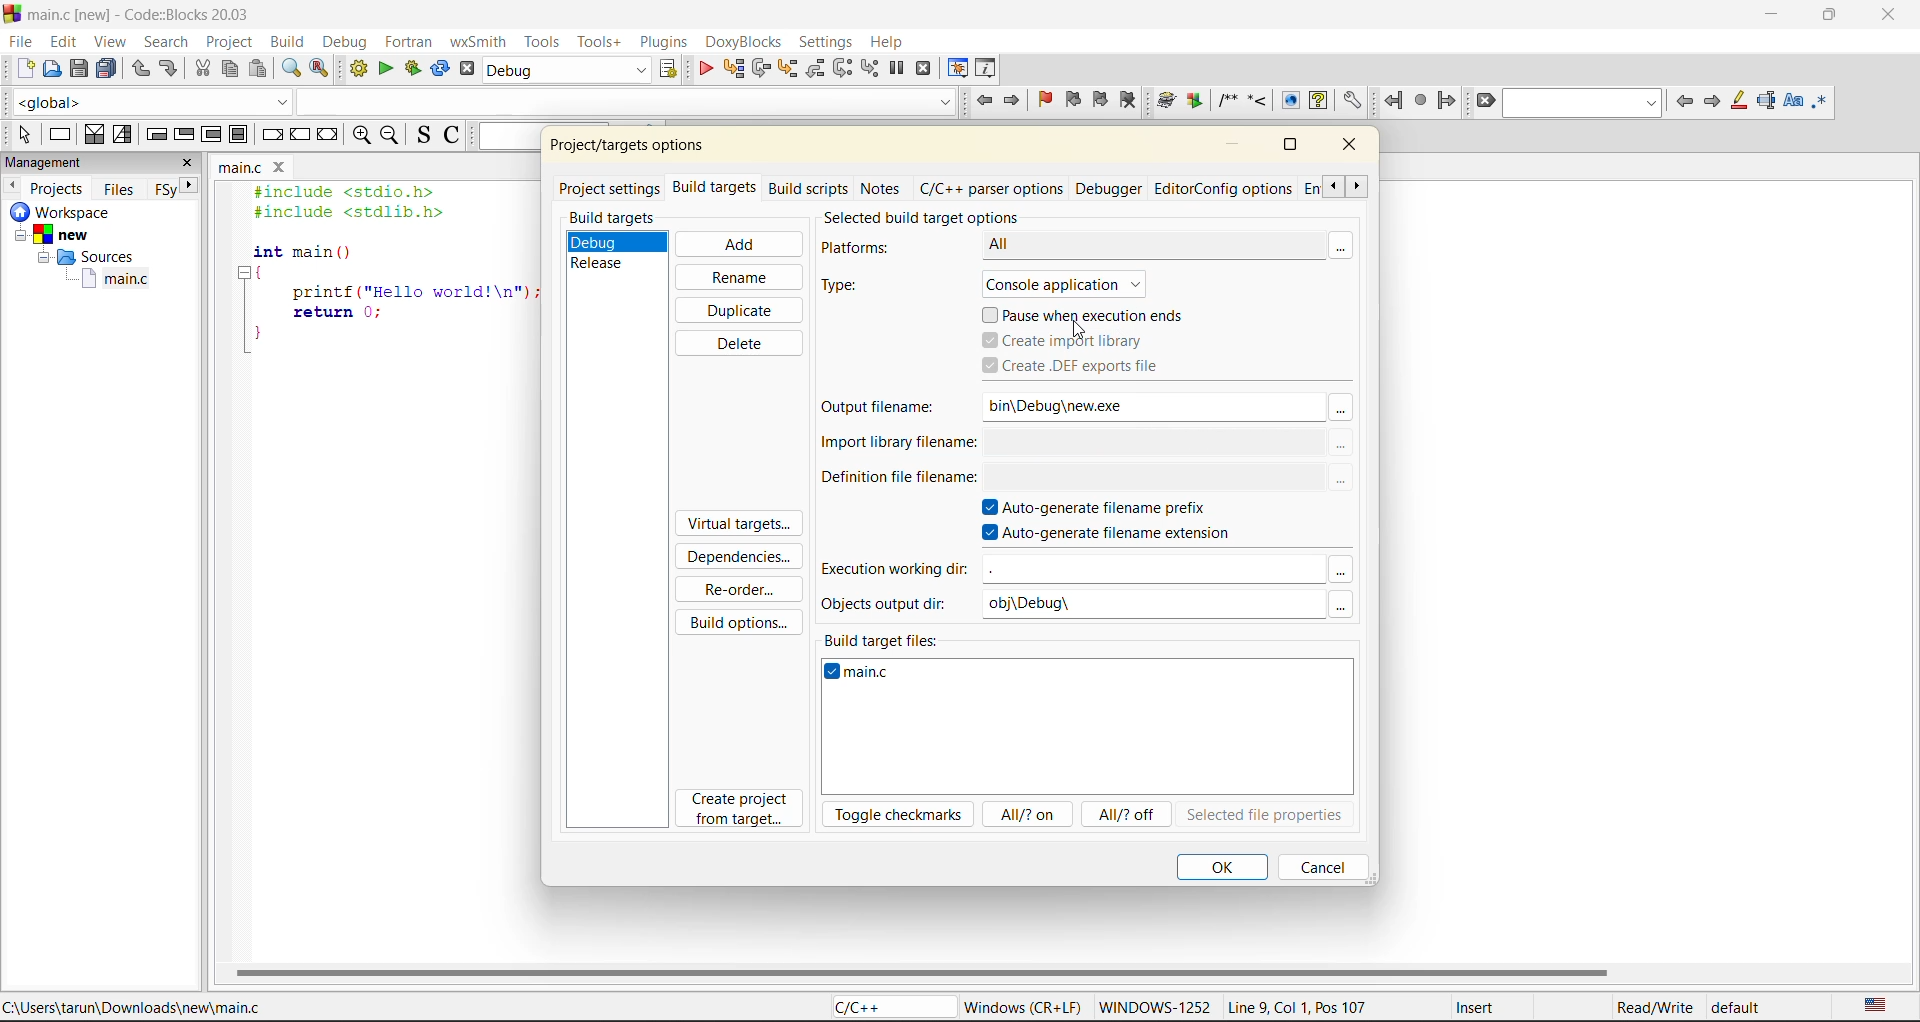 The image size is (1920, 1022). Describe the element at coordinates (1487, 102) in the screenshot. I see `clear` at that location.